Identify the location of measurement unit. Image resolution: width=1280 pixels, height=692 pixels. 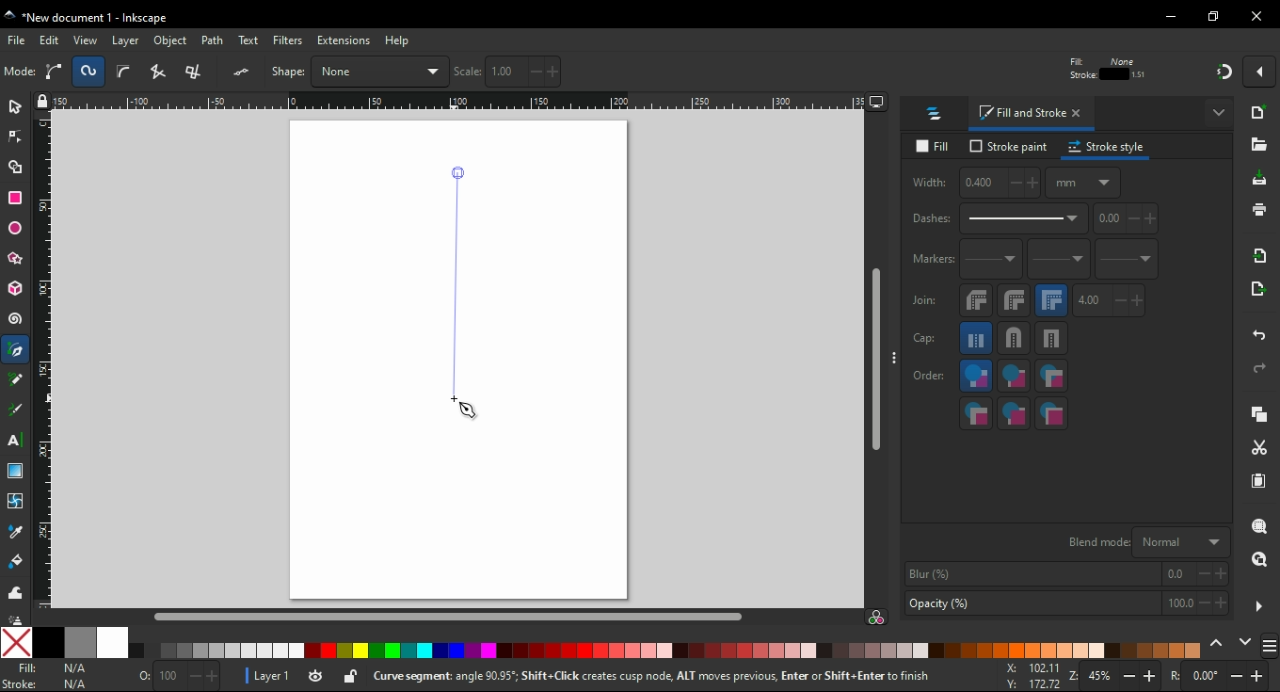
(1012, 71).